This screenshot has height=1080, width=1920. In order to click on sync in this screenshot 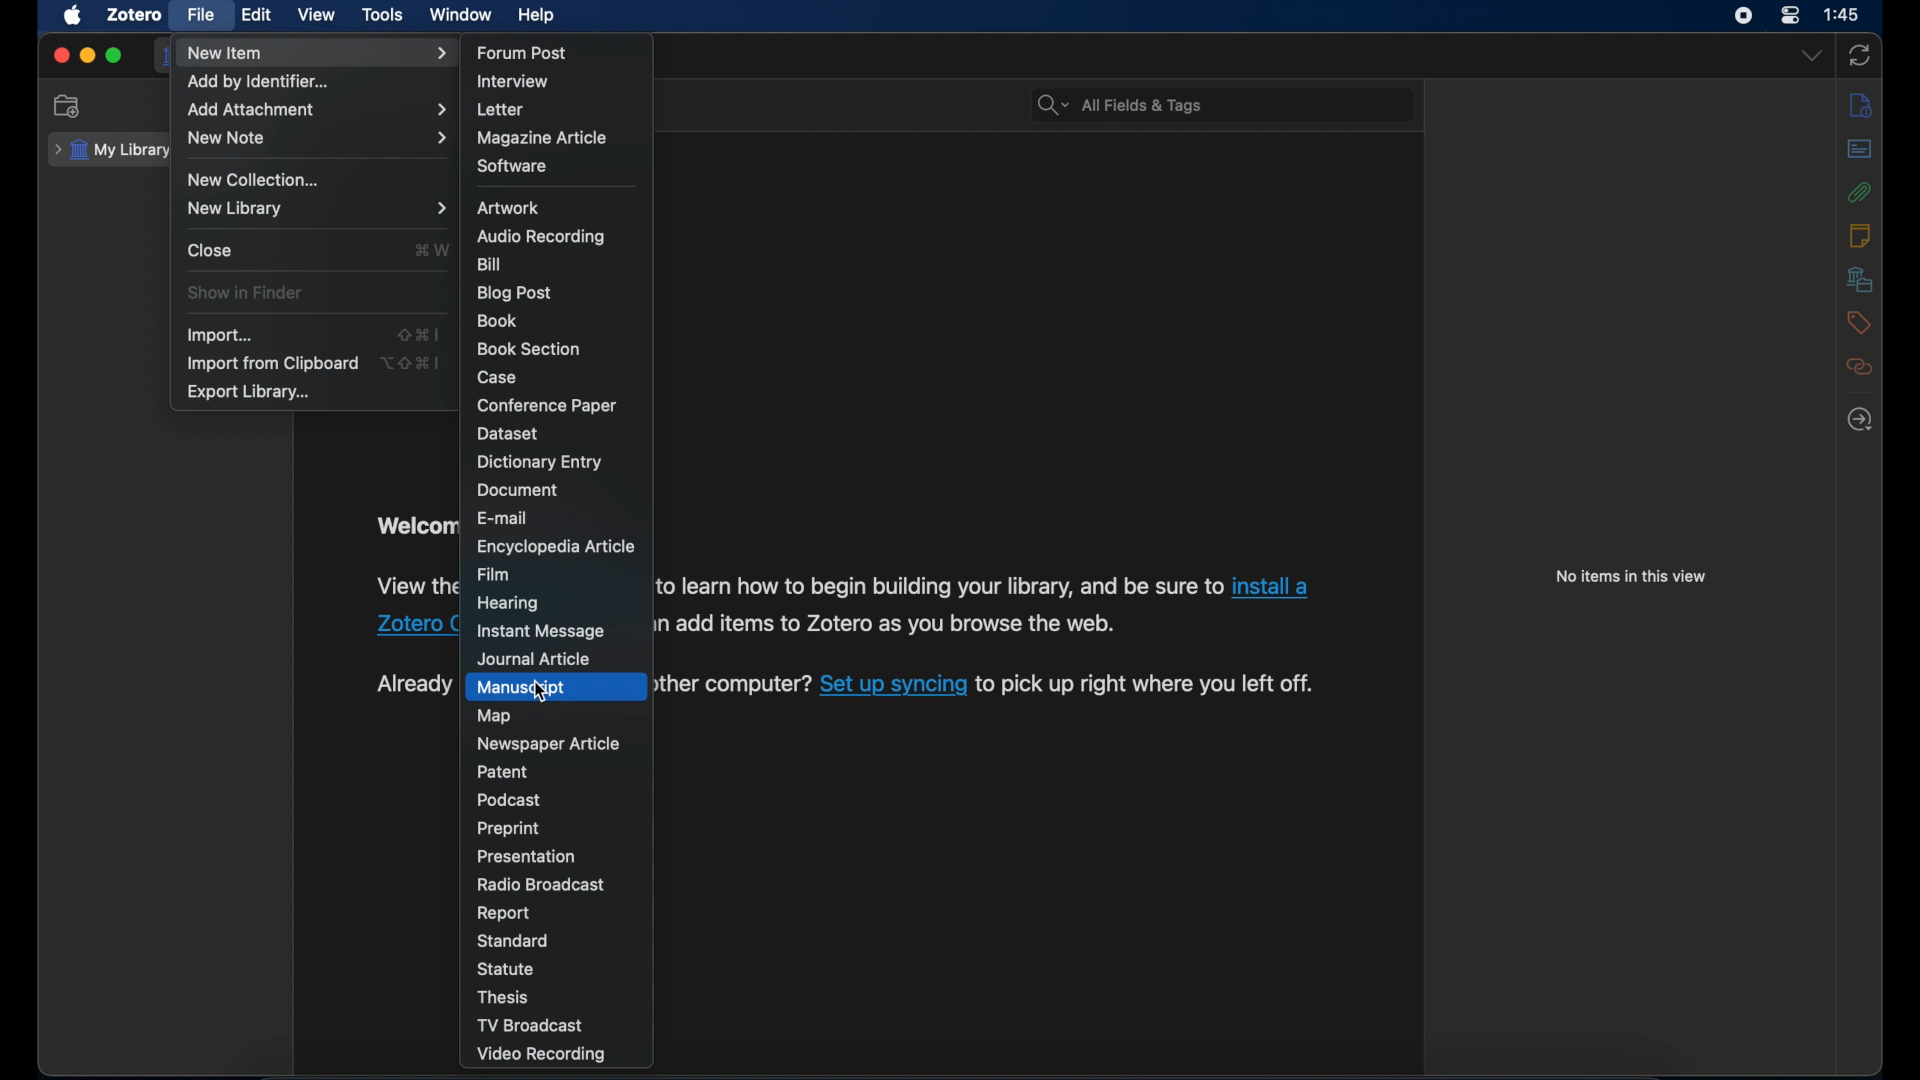, I will do `click(1858, 57)`.